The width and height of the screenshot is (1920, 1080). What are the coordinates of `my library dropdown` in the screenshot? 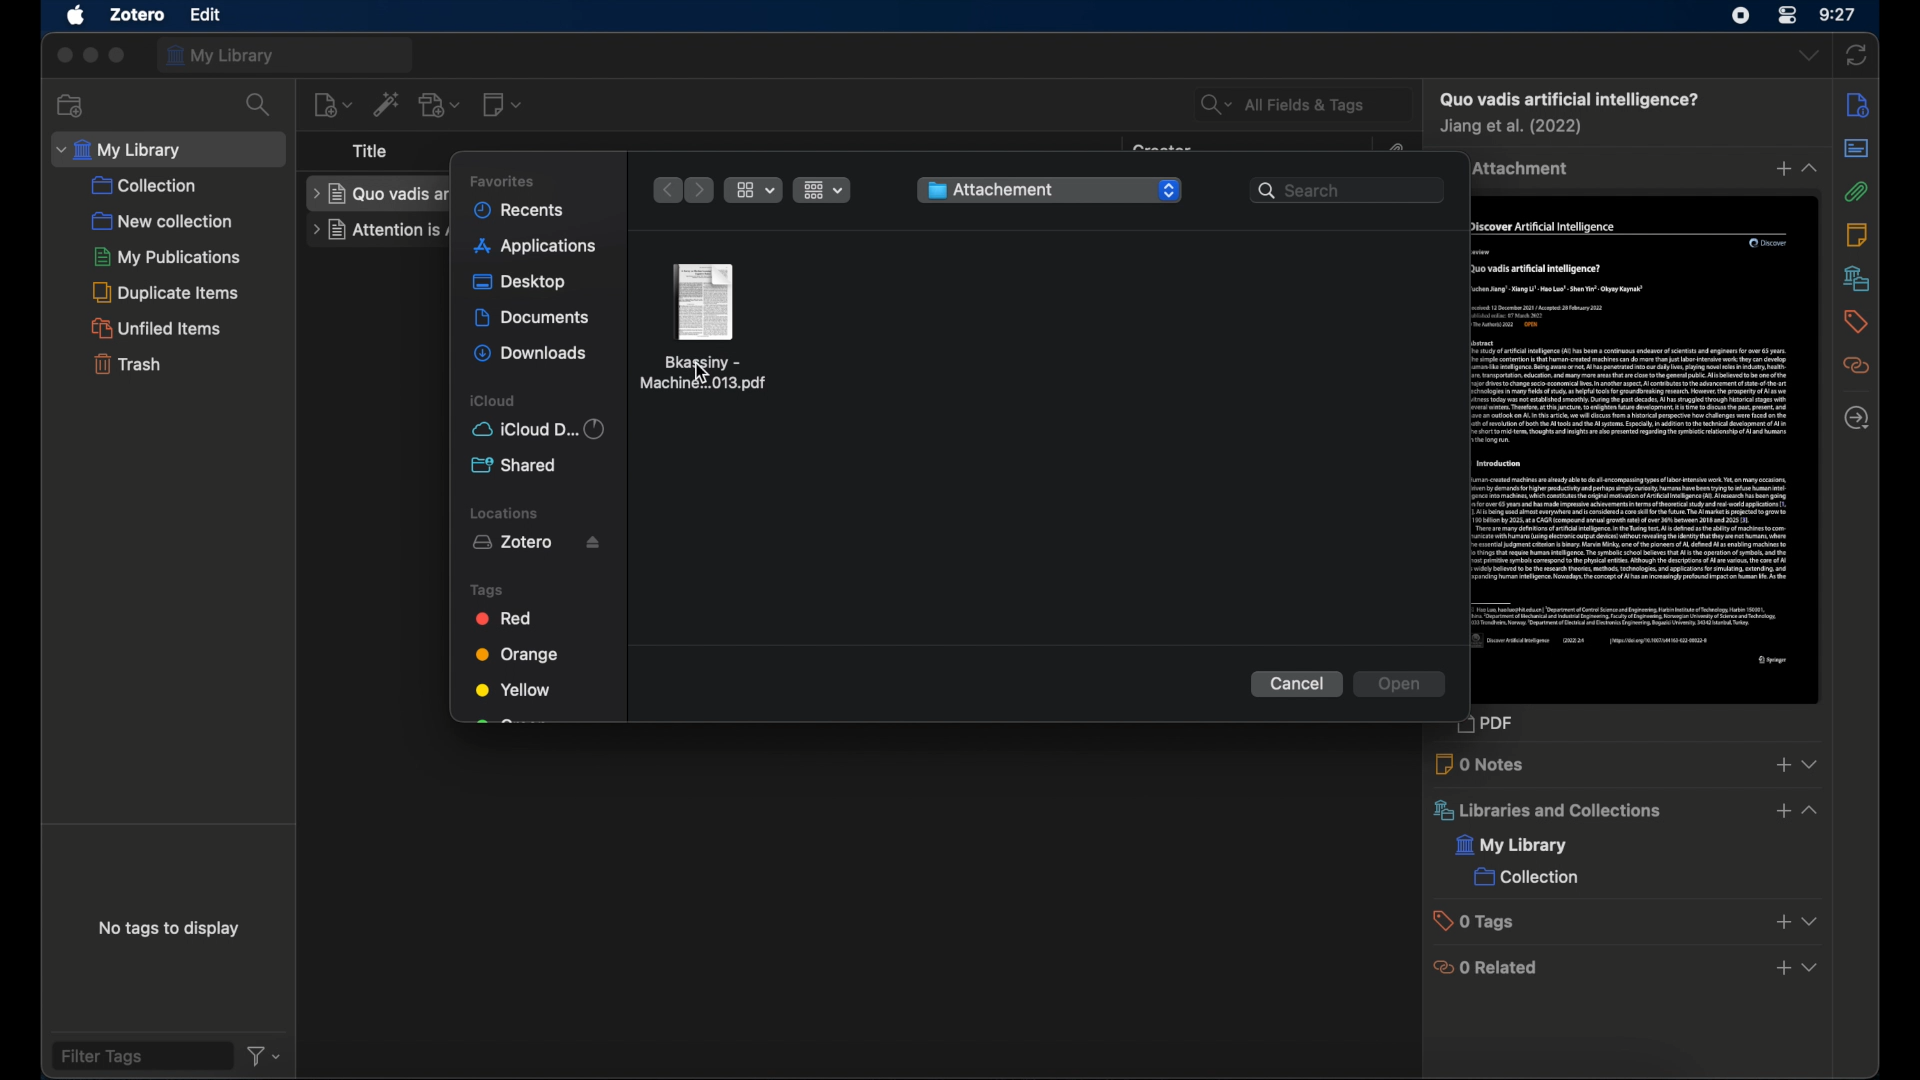 It's located at (169, 149).